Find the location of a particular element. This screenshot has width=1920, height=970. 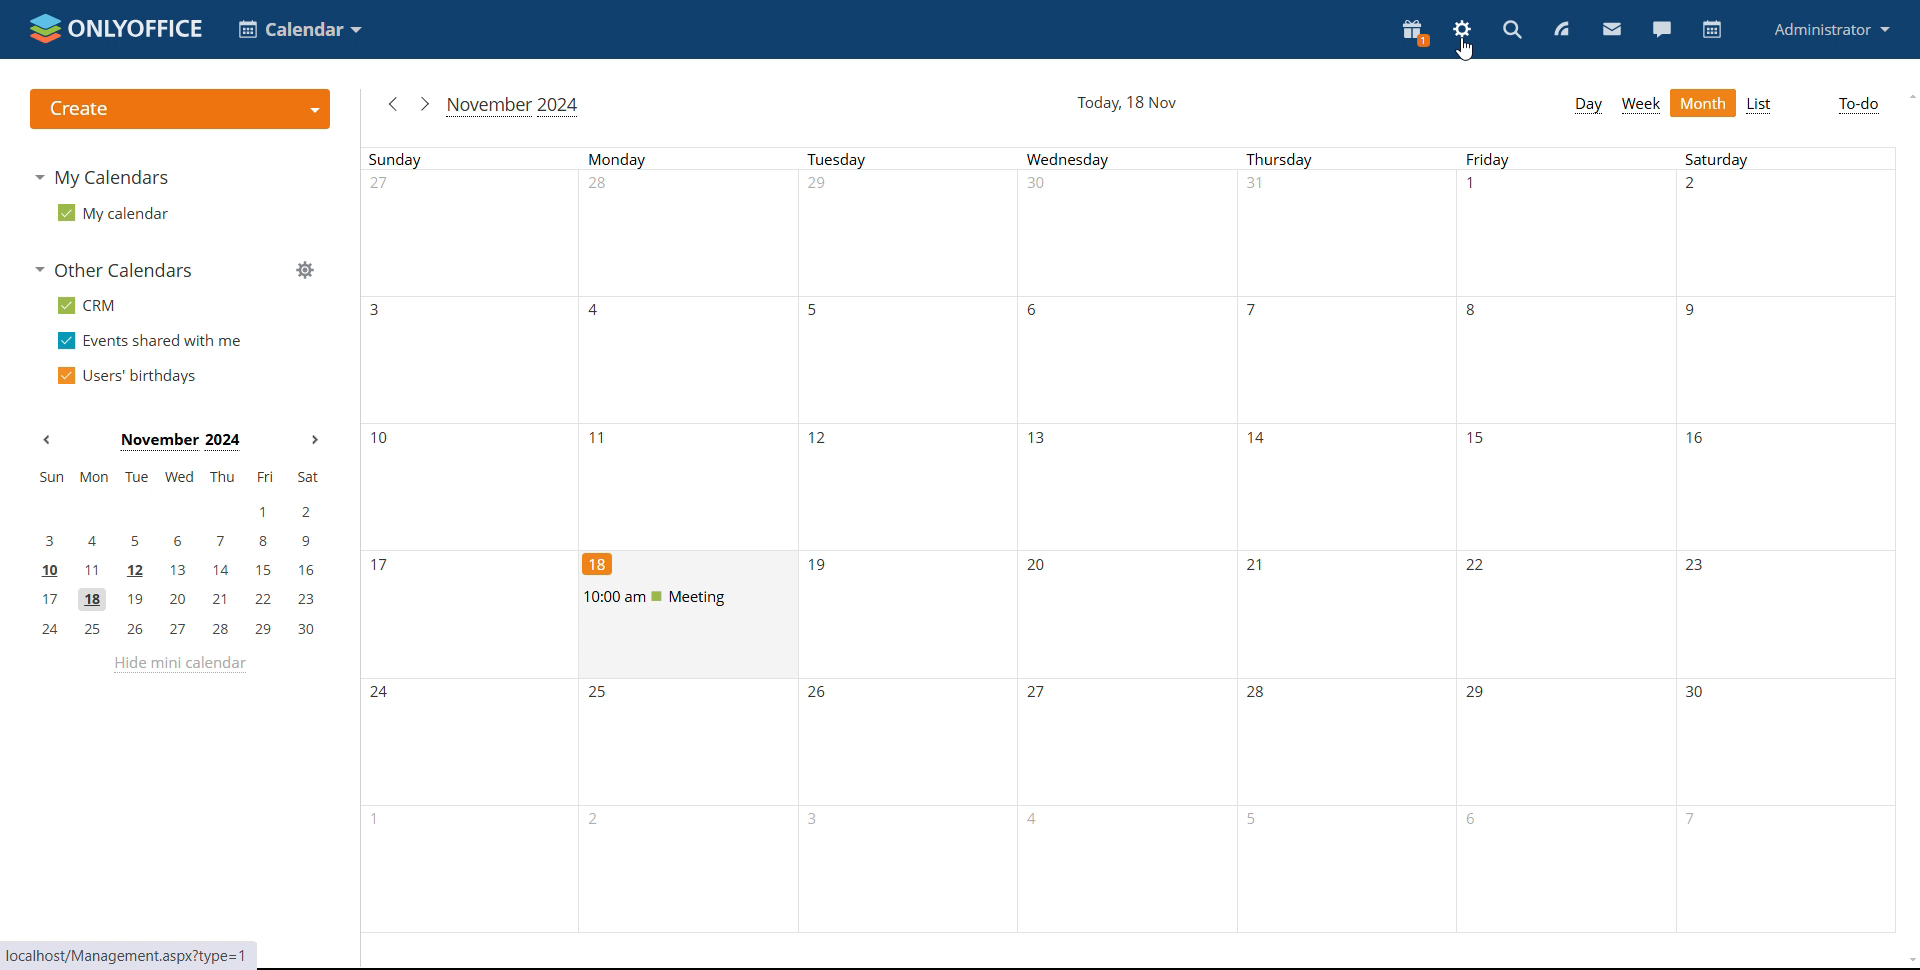

manage is located at coordinates (304, 271).